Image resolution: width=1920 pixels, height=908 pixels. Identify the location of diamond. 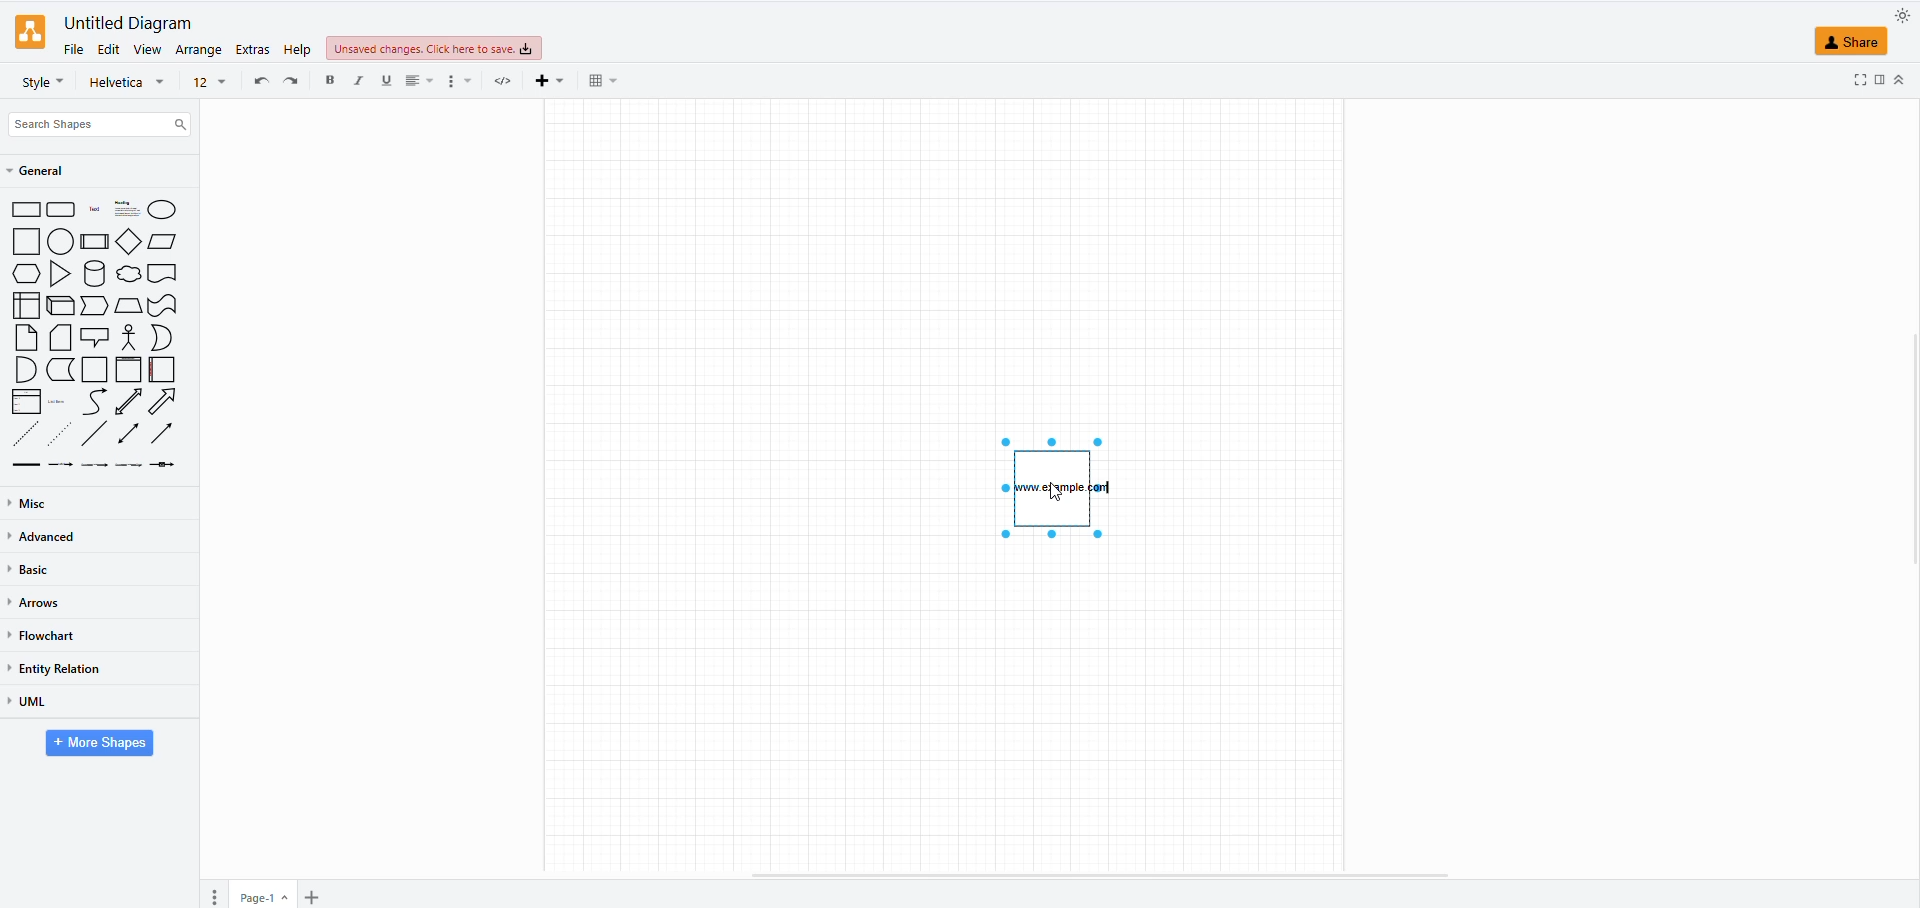
(129, 241).